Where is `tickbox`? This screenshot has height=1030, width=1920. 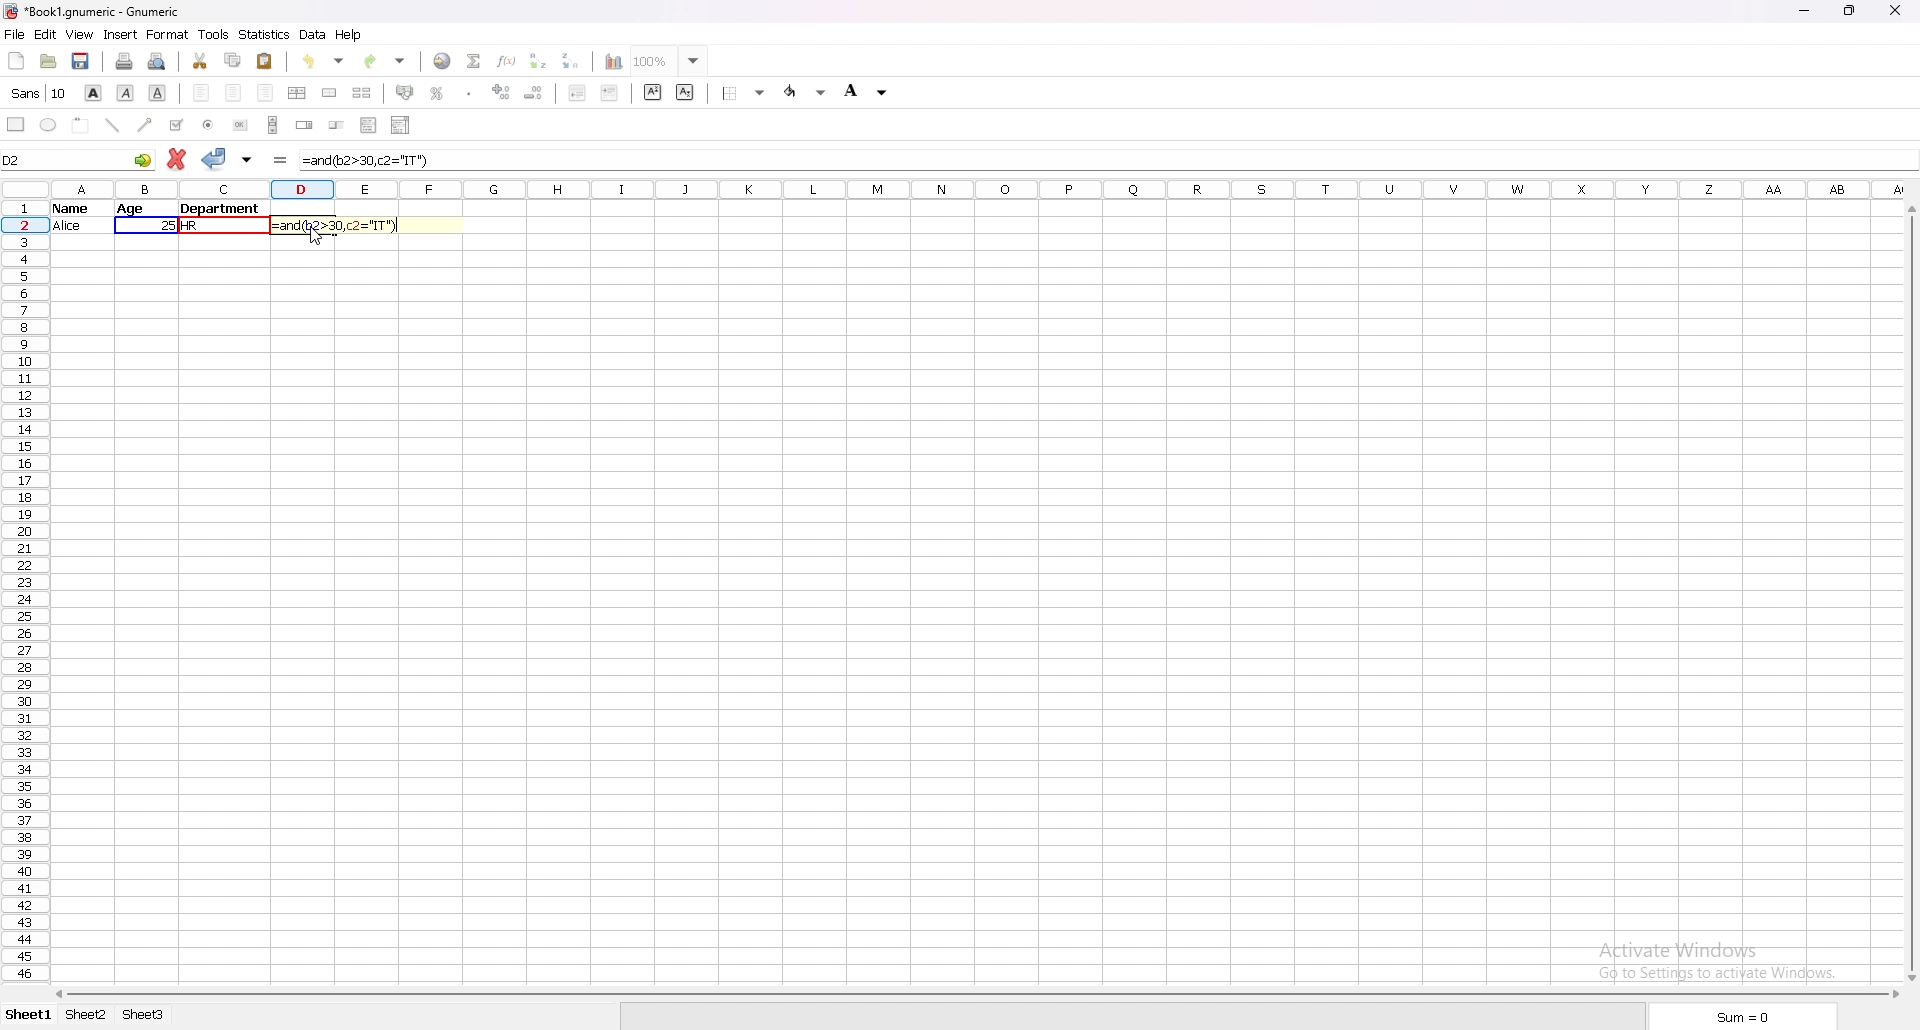
tickbox is located at coordinates (176, 124).